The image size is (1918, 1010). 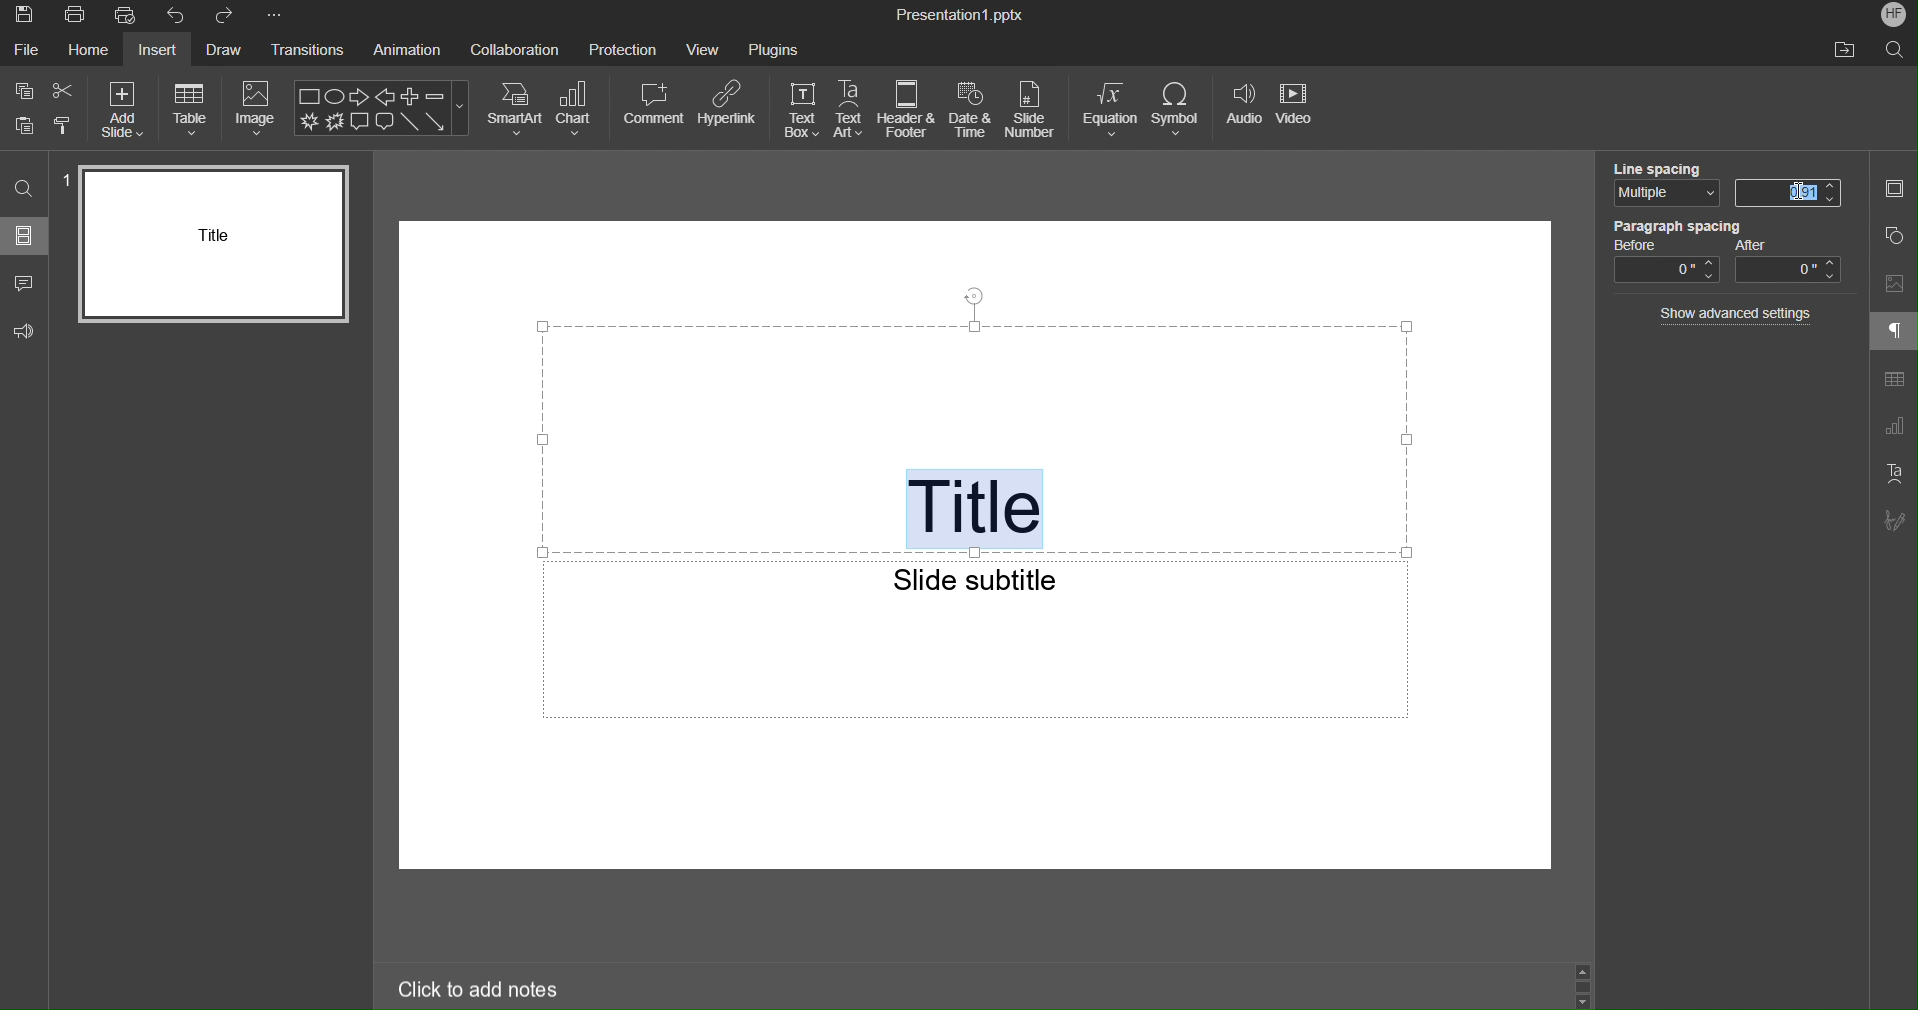 What do you see at coordinates (22, 126) in the screenshot?
I see `Paste` at bounding box center [22, 126].